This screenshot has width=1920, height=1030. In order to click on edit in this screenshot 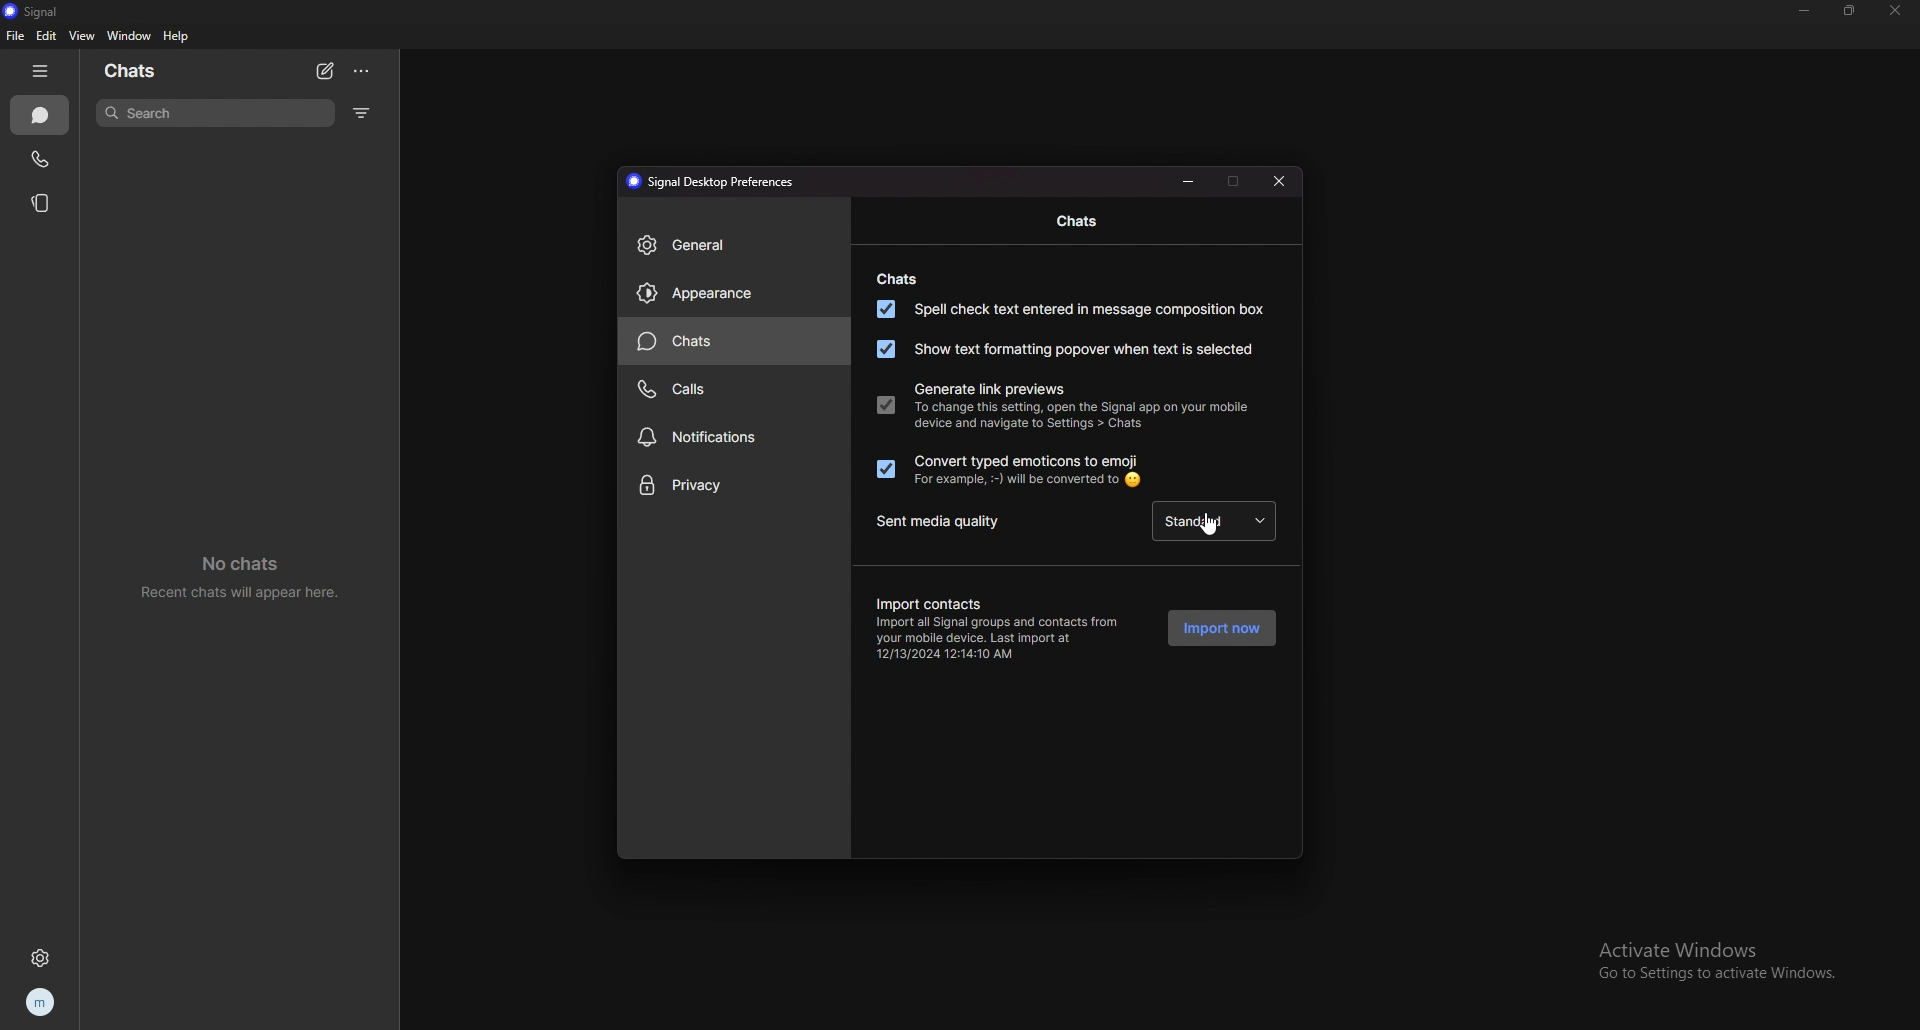, I will do `click(48, 35)`.